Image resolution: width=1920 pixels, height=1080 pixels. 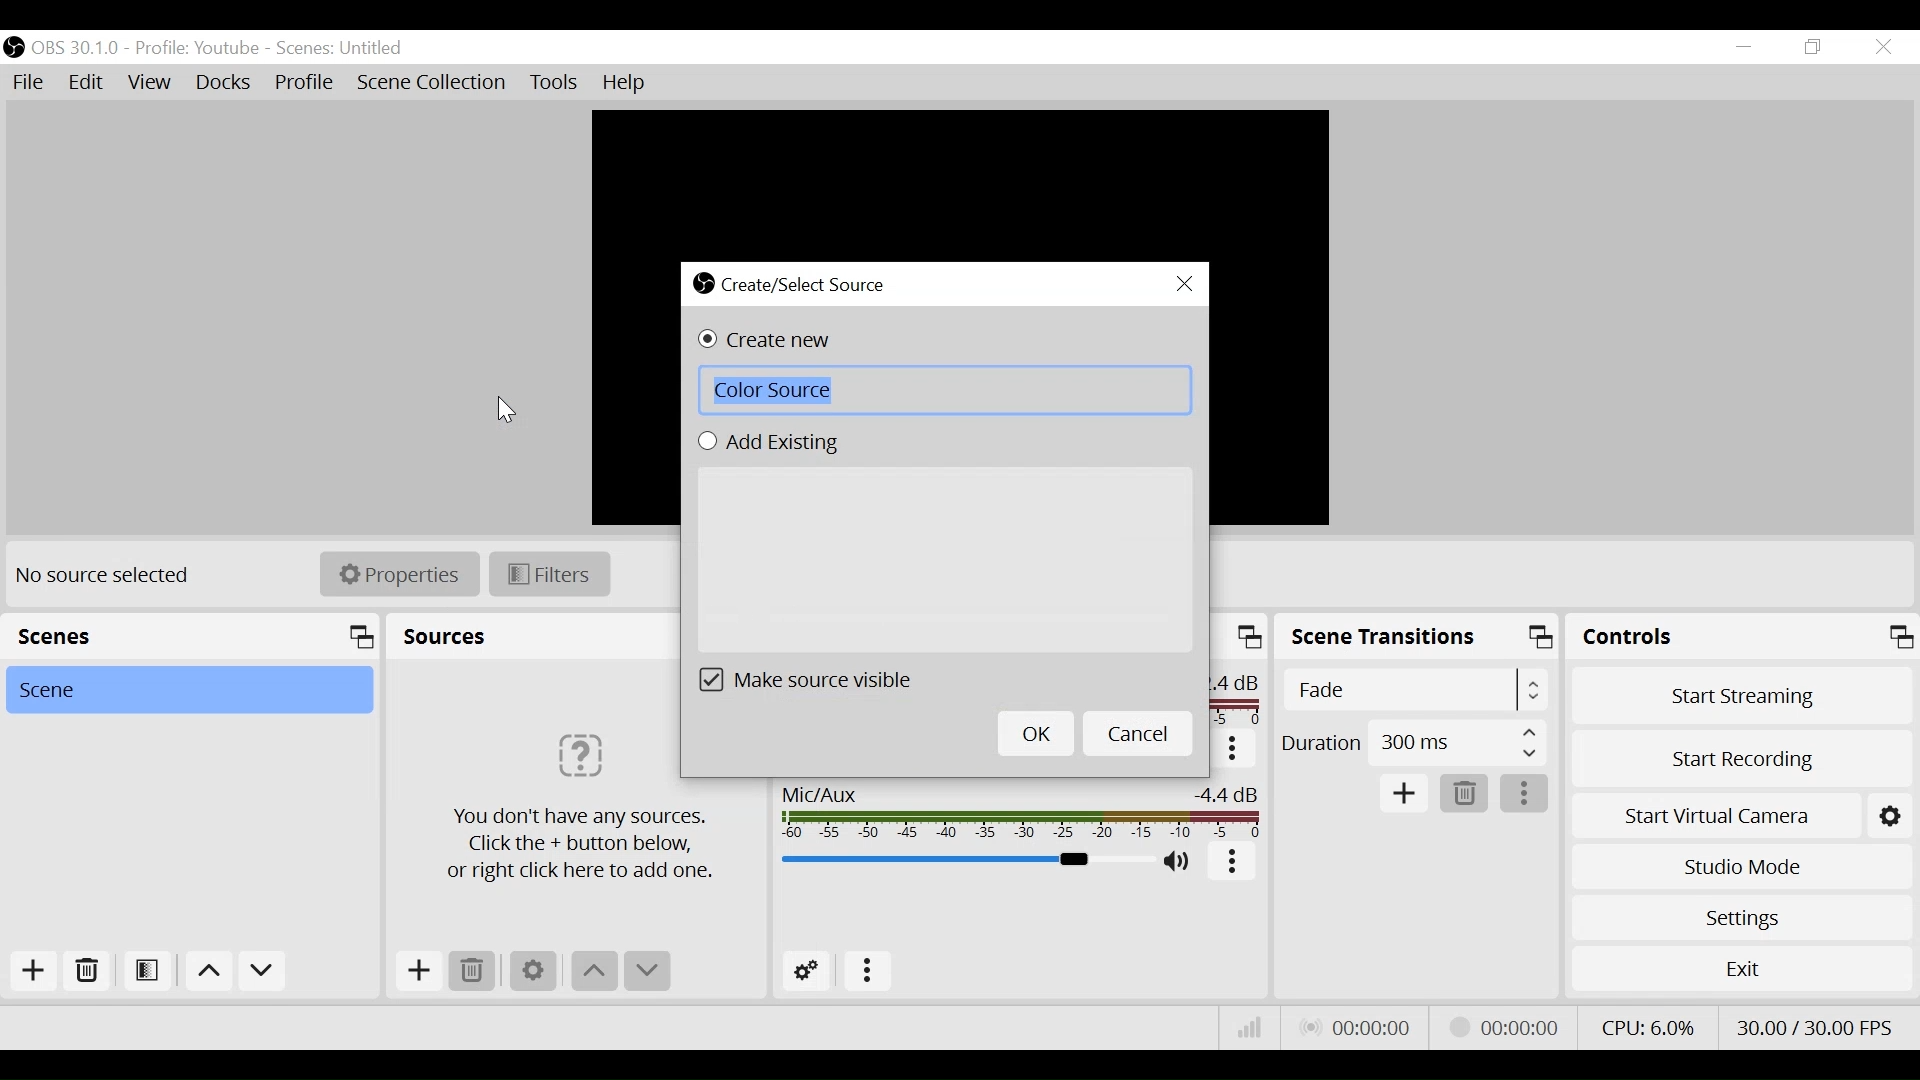 What do you see at coordinates (88, 971) in the screenshot?
I see `Delete` at bounding box center [88, 971].